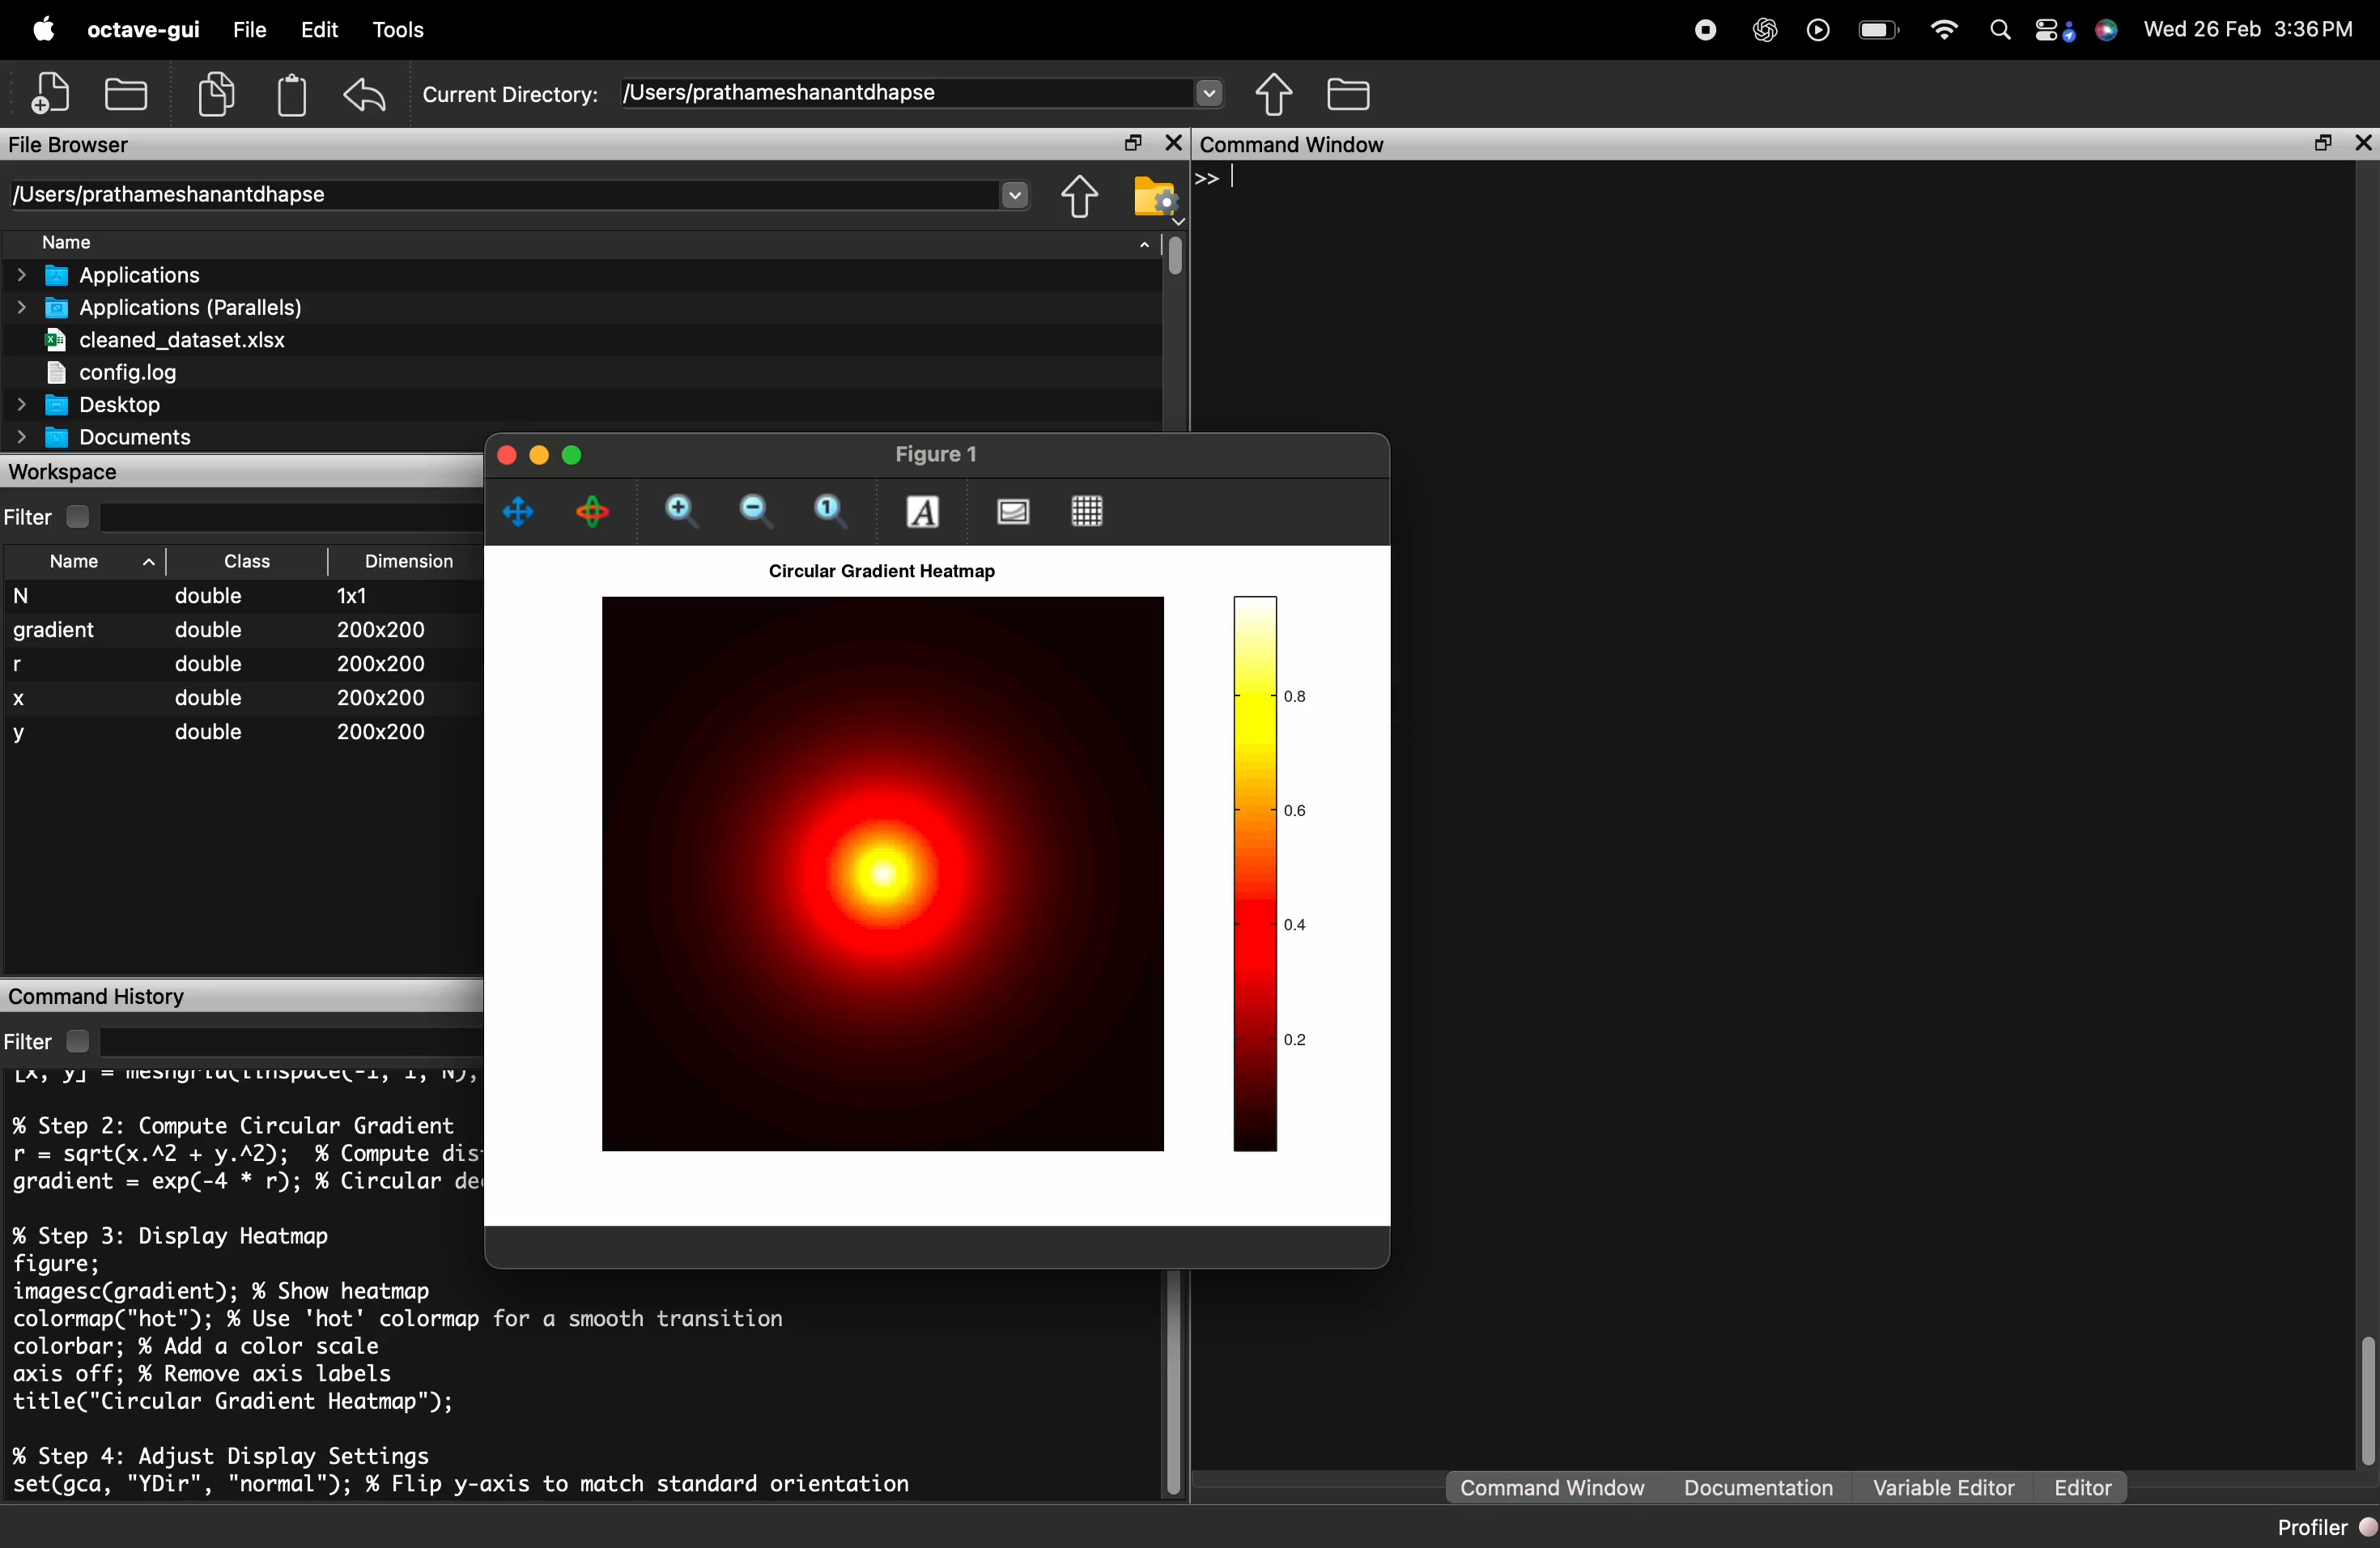 The width and height of the screenshot is (2380, 1548). Describe the element at coordinates (1008, 511) in the screenshot. I see `toggle current axis visible` at that location.